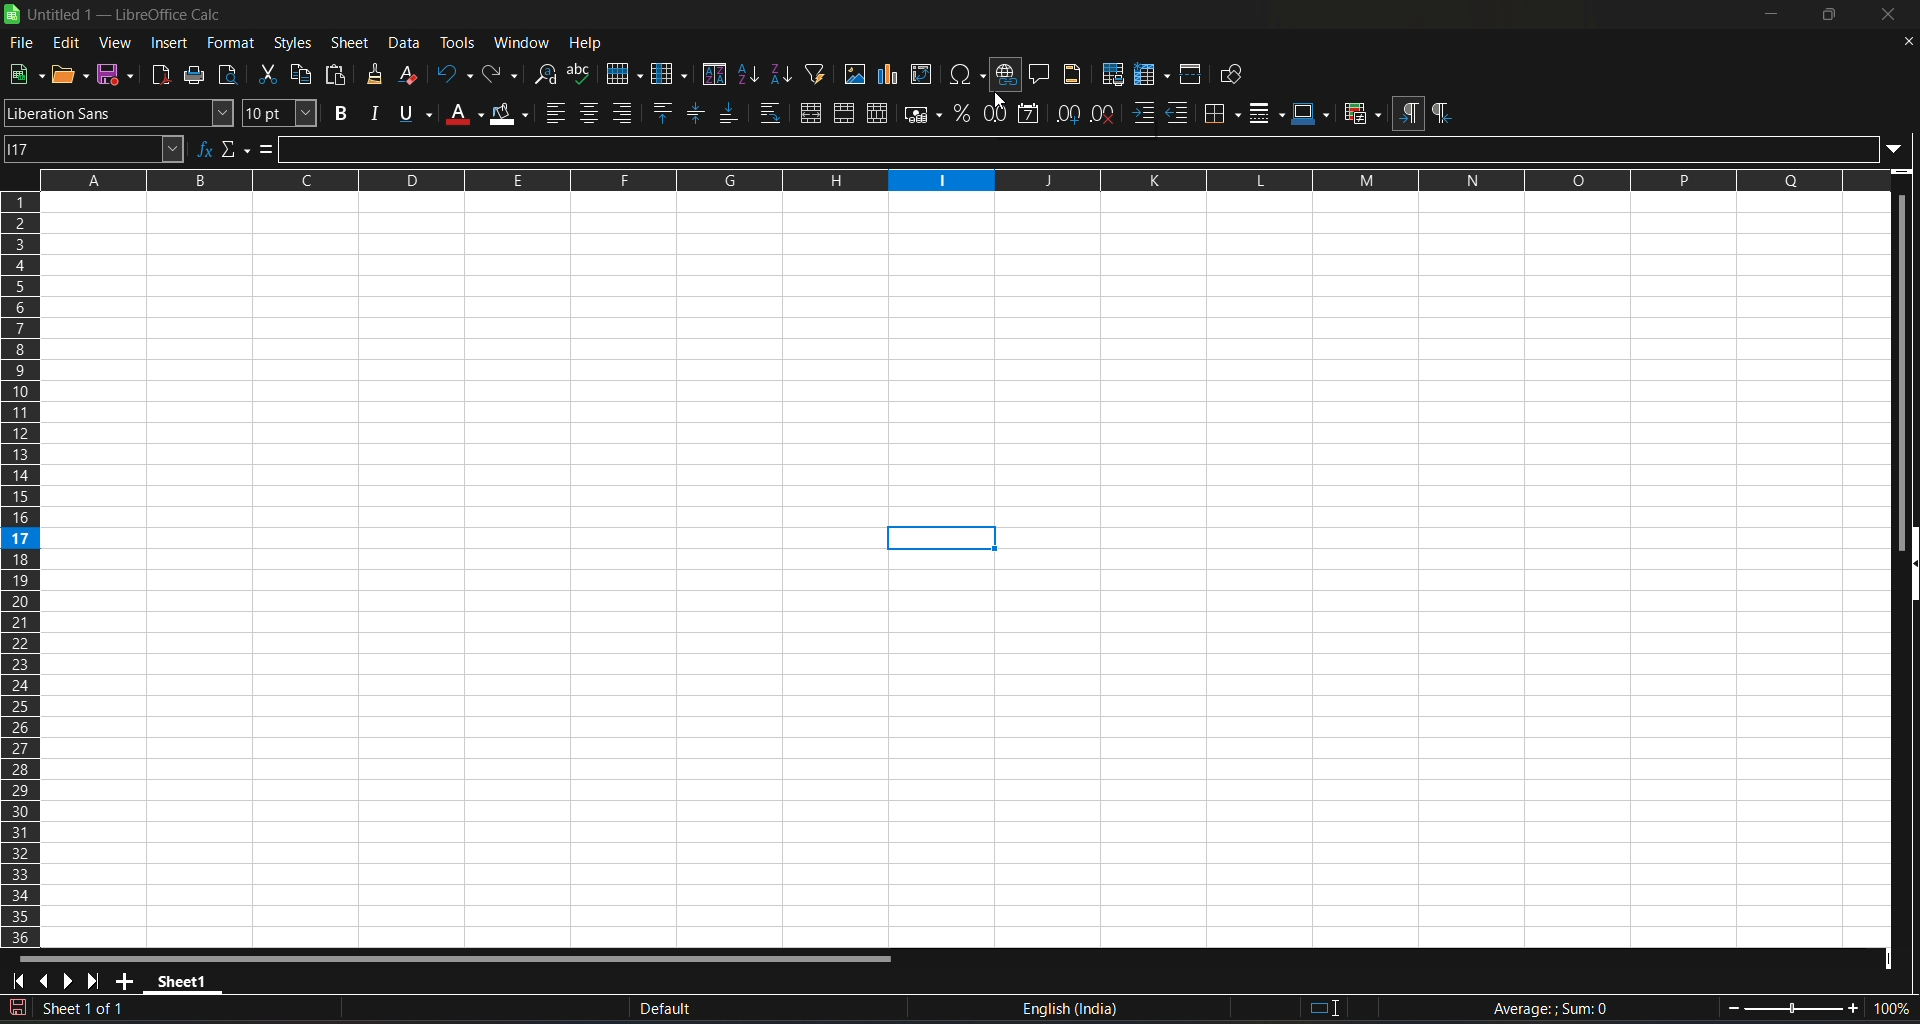  What do you see at coordinates (303, 72) in the screenshot?
I see `copy ` at bounding box center [303, 72].